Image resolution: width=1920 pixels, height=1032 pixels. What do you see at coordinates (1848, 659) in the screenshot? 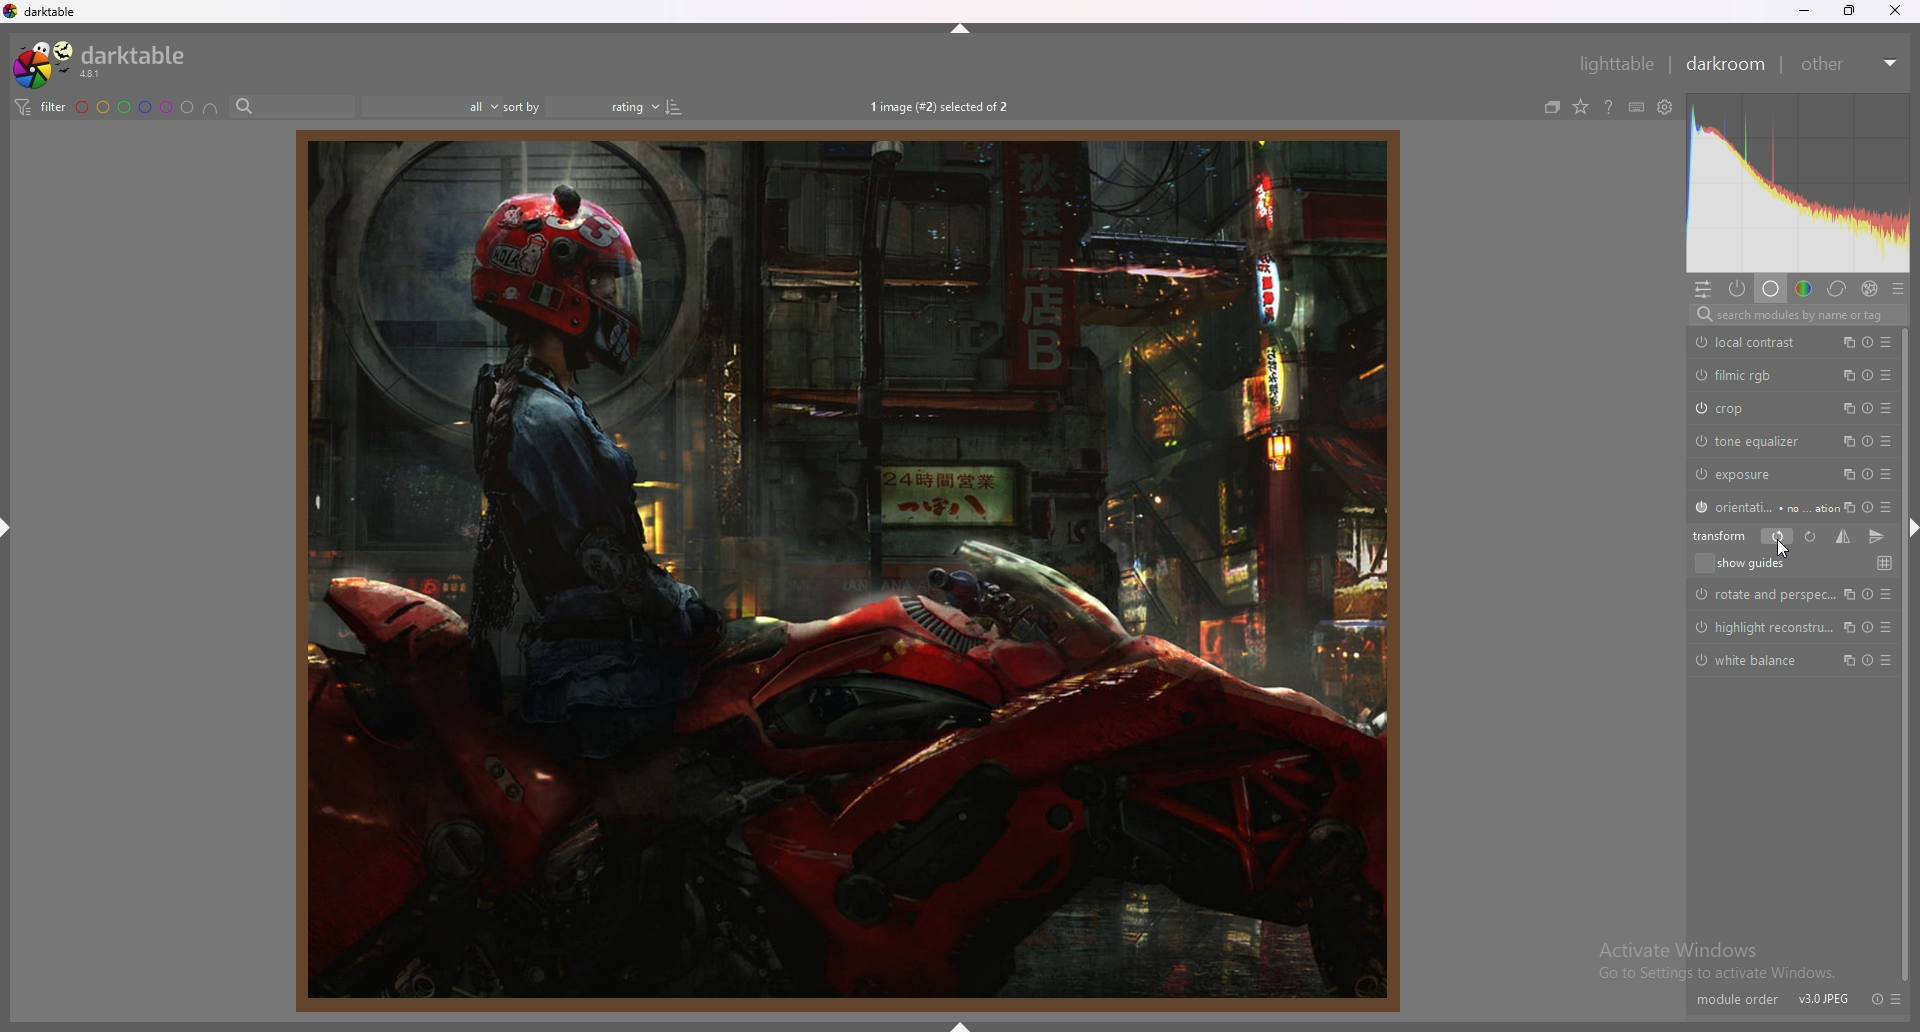
I see `multiple instances action` at bounding box center [1848, 659].